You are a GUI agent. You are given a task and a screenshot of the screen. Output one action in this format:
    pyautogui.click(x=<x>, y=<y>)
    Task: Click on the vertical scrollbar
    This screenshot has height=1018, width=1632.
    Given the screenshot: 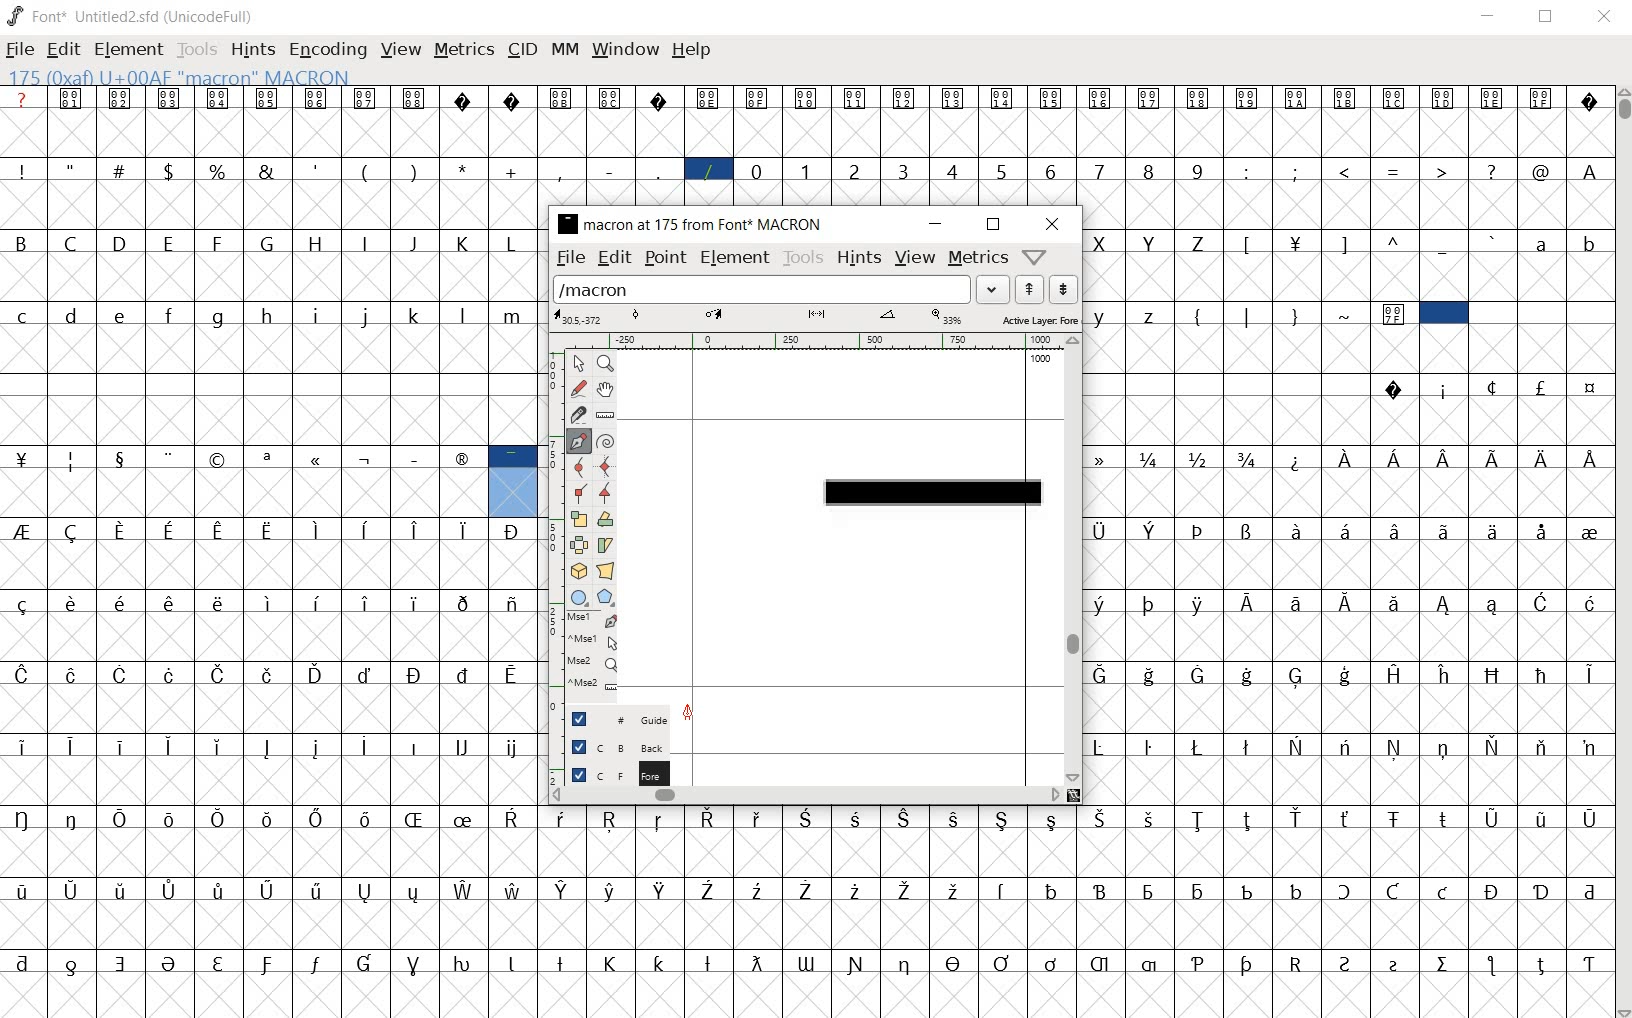 What is the action you would take?
    pyautogui.click(x=1069, y=558)
    